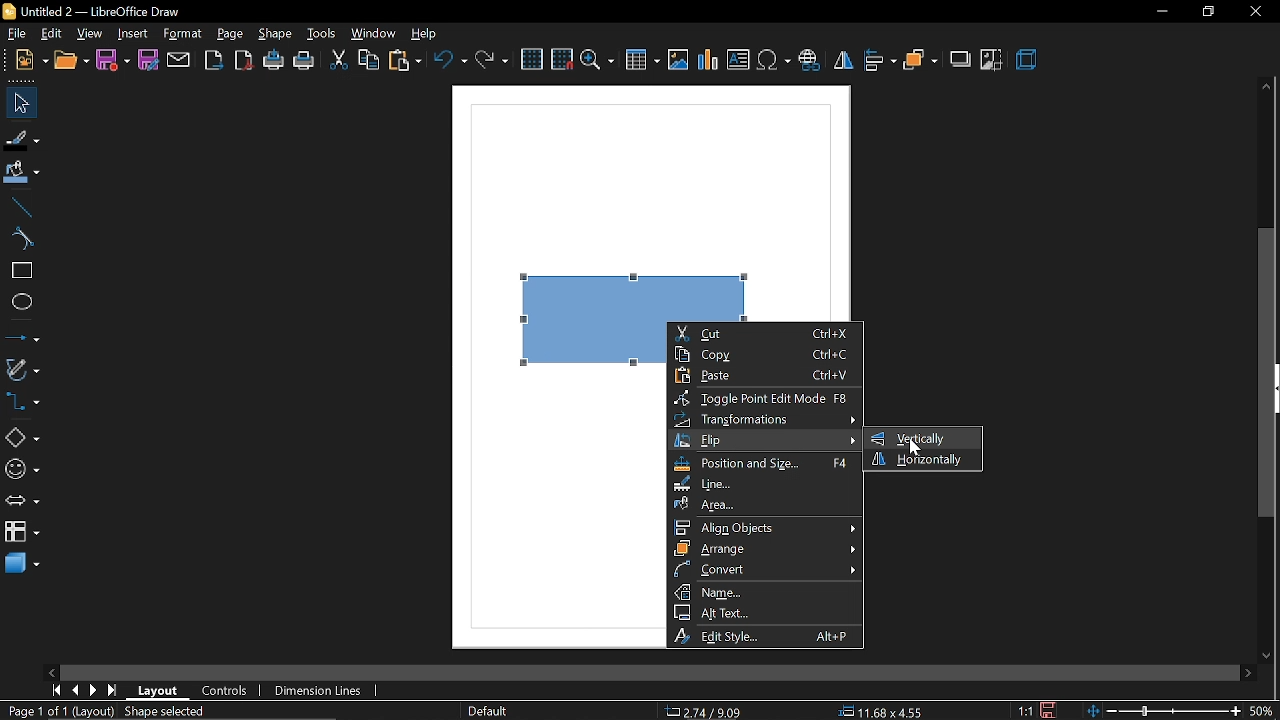 This screenshot has width=1280, height=720. Describe the element at coordinates (92, 34) in the screenshot. I see `view` at that location.